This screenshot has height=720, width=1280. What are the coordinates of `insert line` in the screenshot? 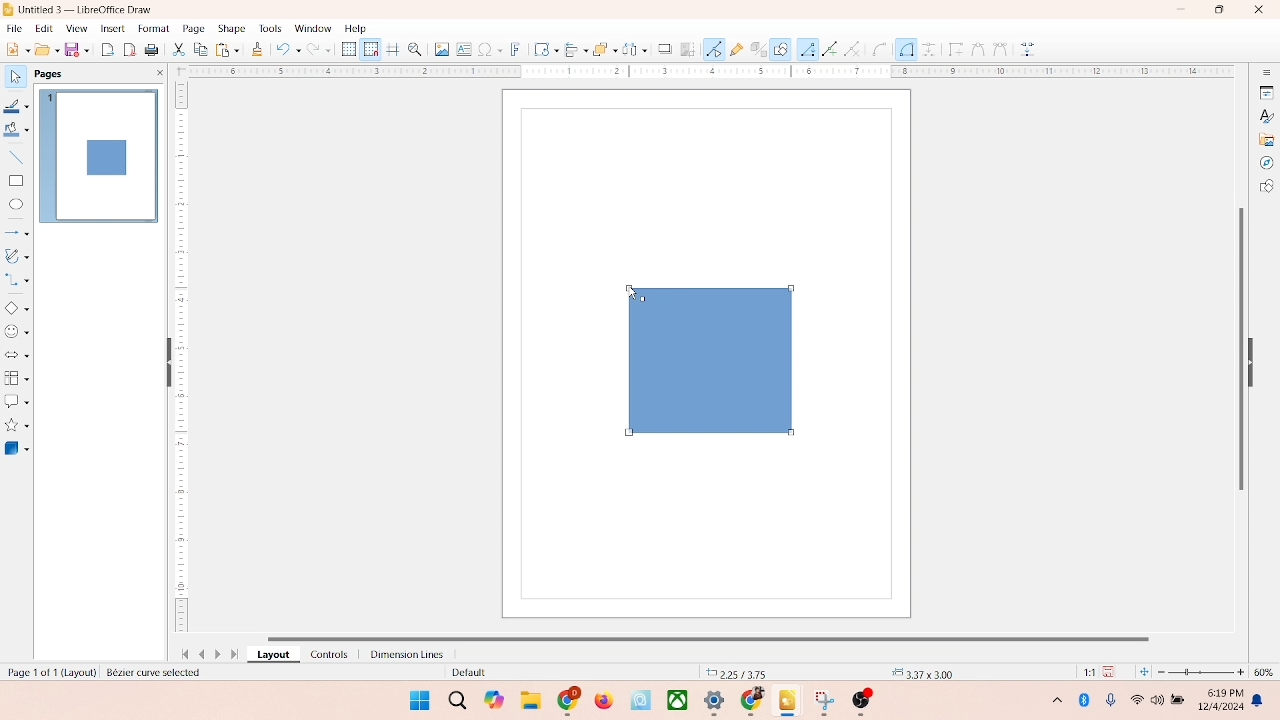 It's located at (16, 157).